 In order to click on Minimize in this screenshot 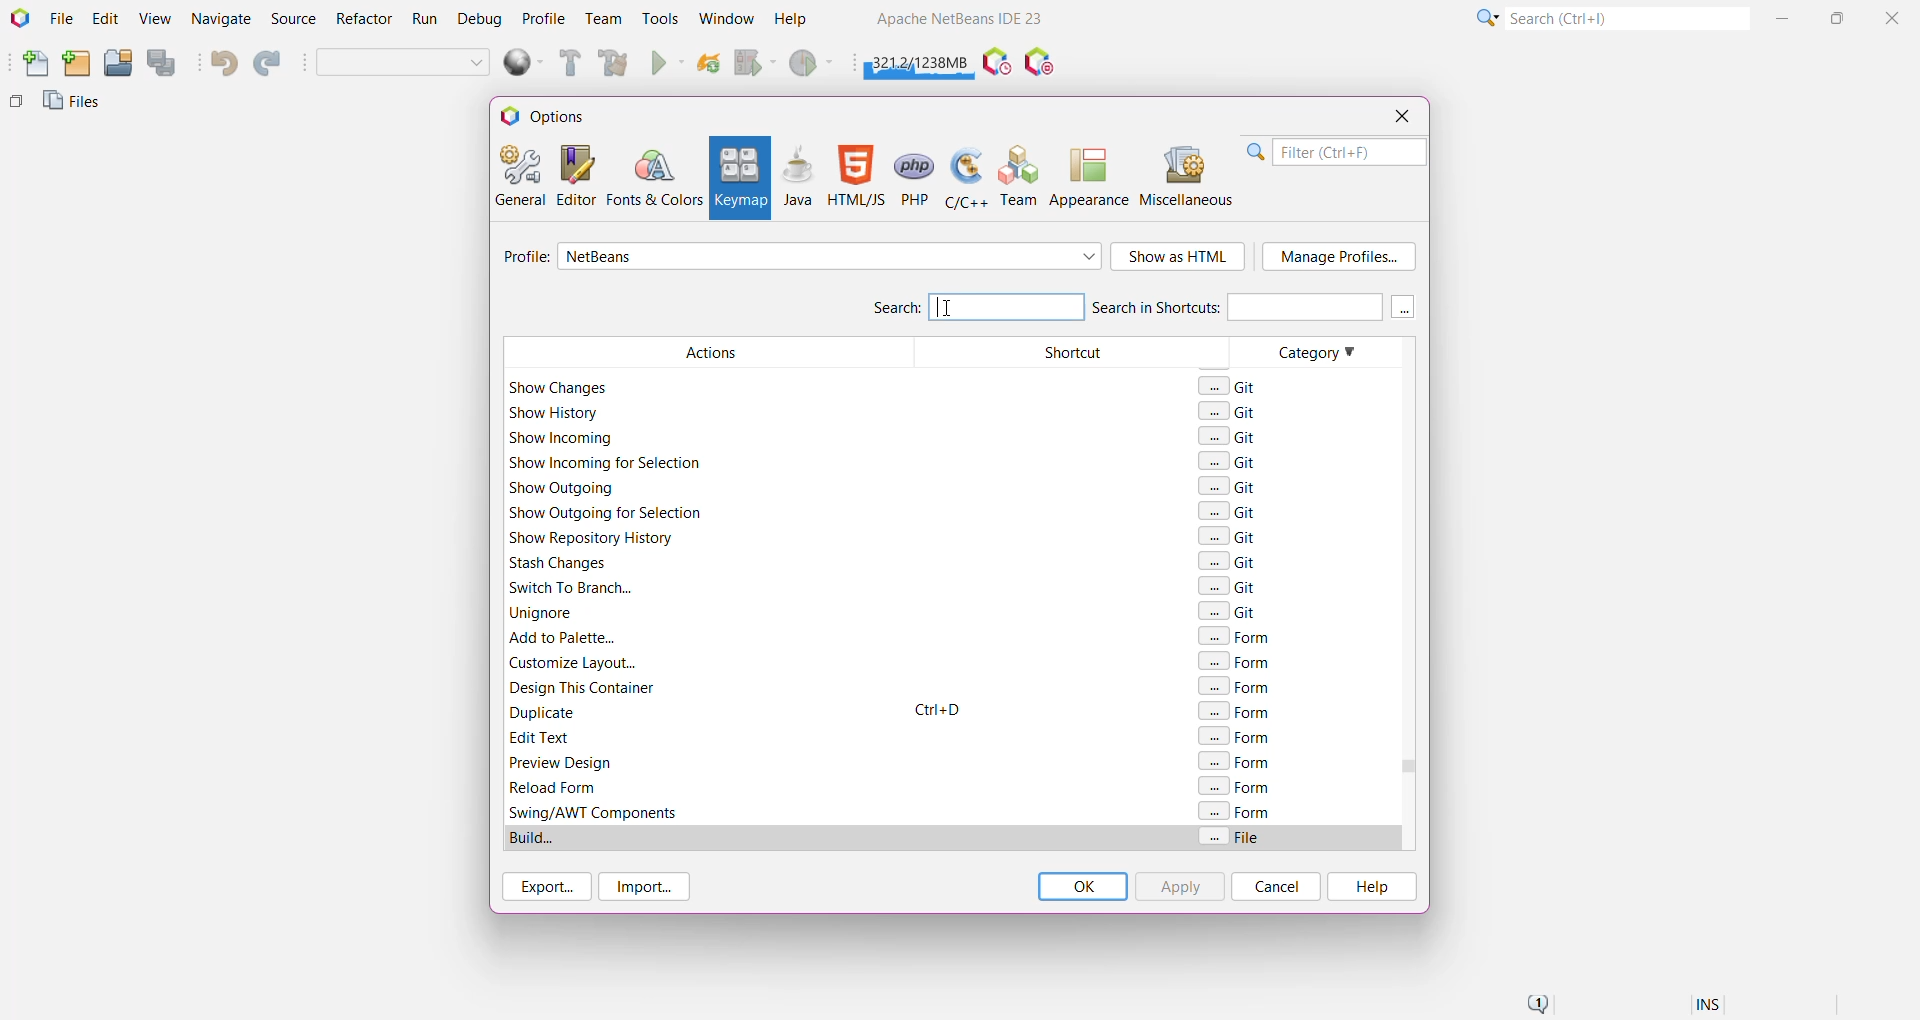, I will do `click(1785, 18)`.